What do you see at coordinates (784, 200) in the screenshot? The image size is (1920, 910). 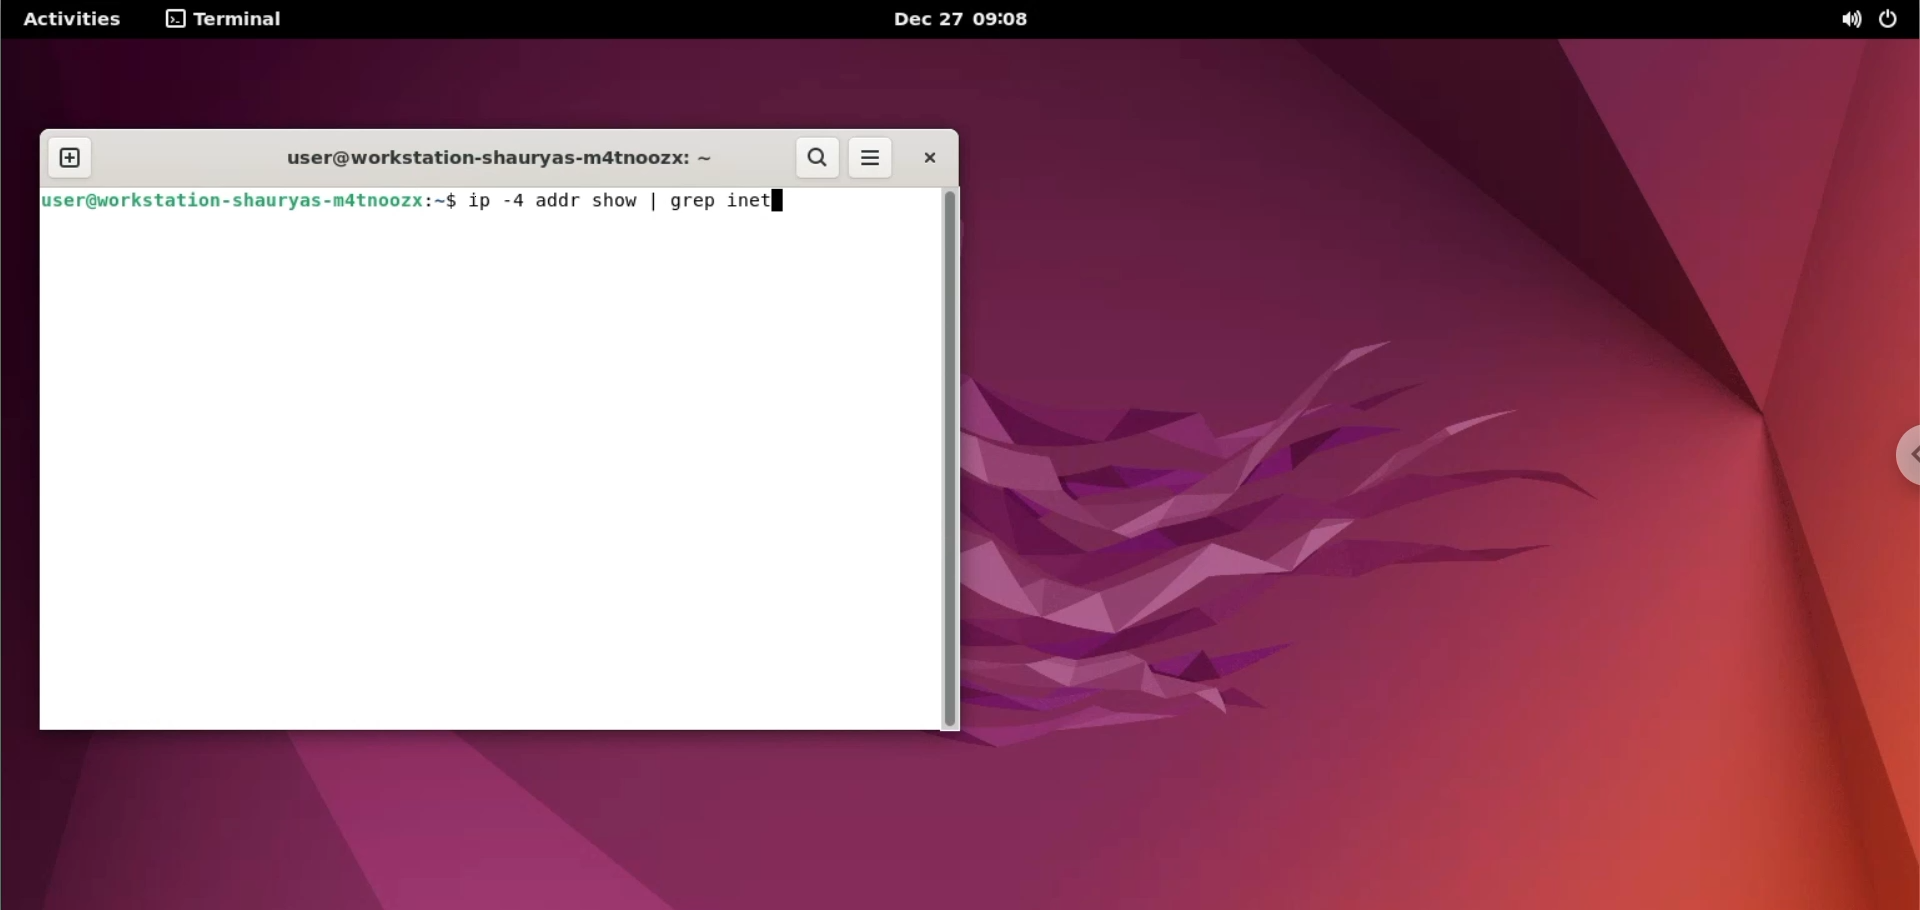 I see `terminal cursor` at bounding box center [784, 200].